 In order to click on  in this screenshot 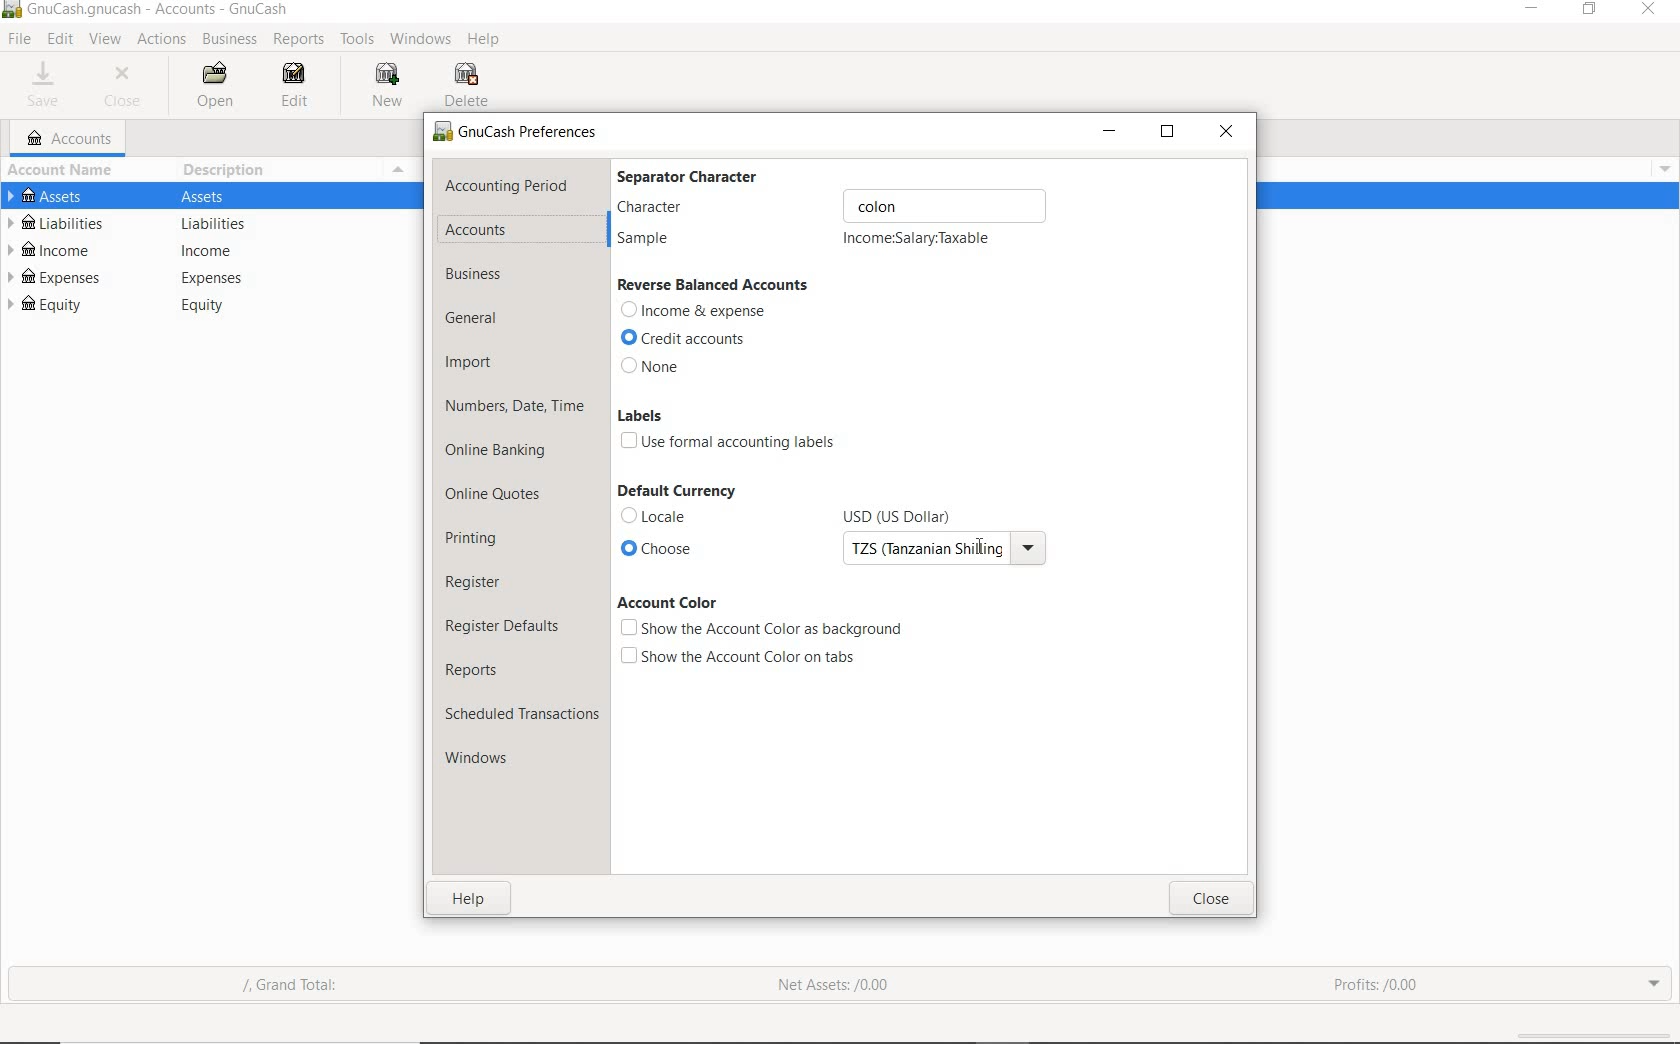, I will do `click(219, 251)`.